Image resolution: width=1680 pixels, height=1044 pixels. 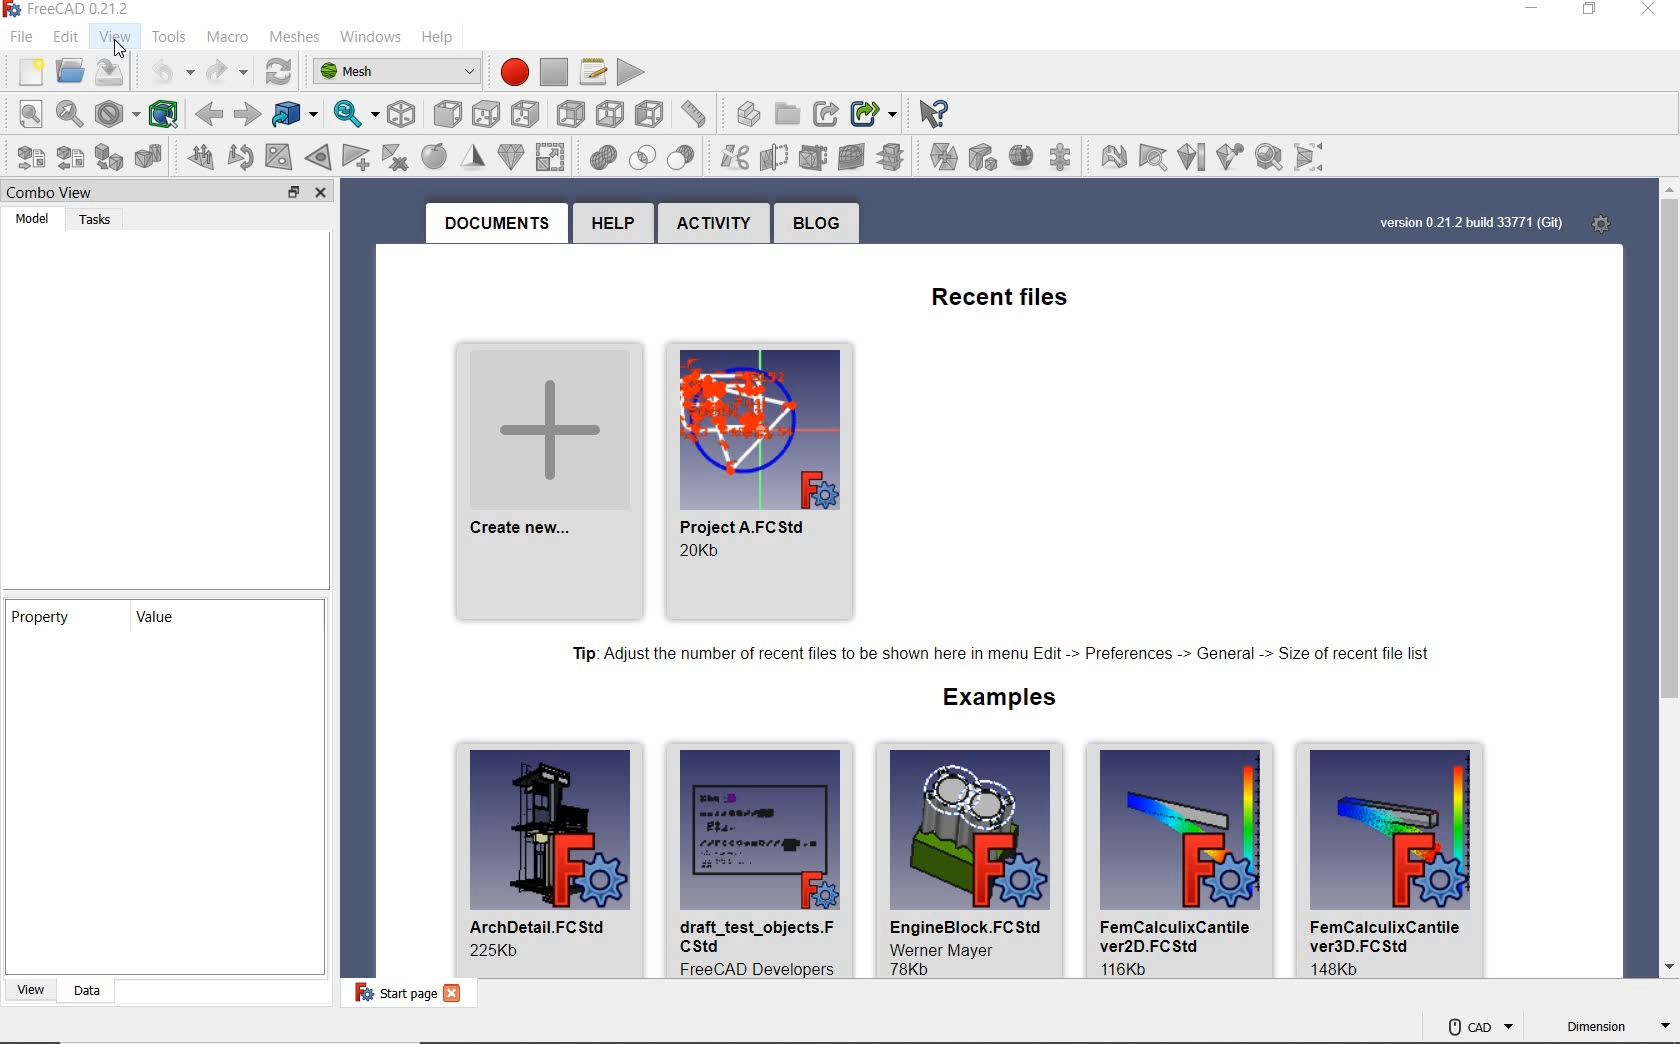 I want to click on right, so click(x=485, y=110).